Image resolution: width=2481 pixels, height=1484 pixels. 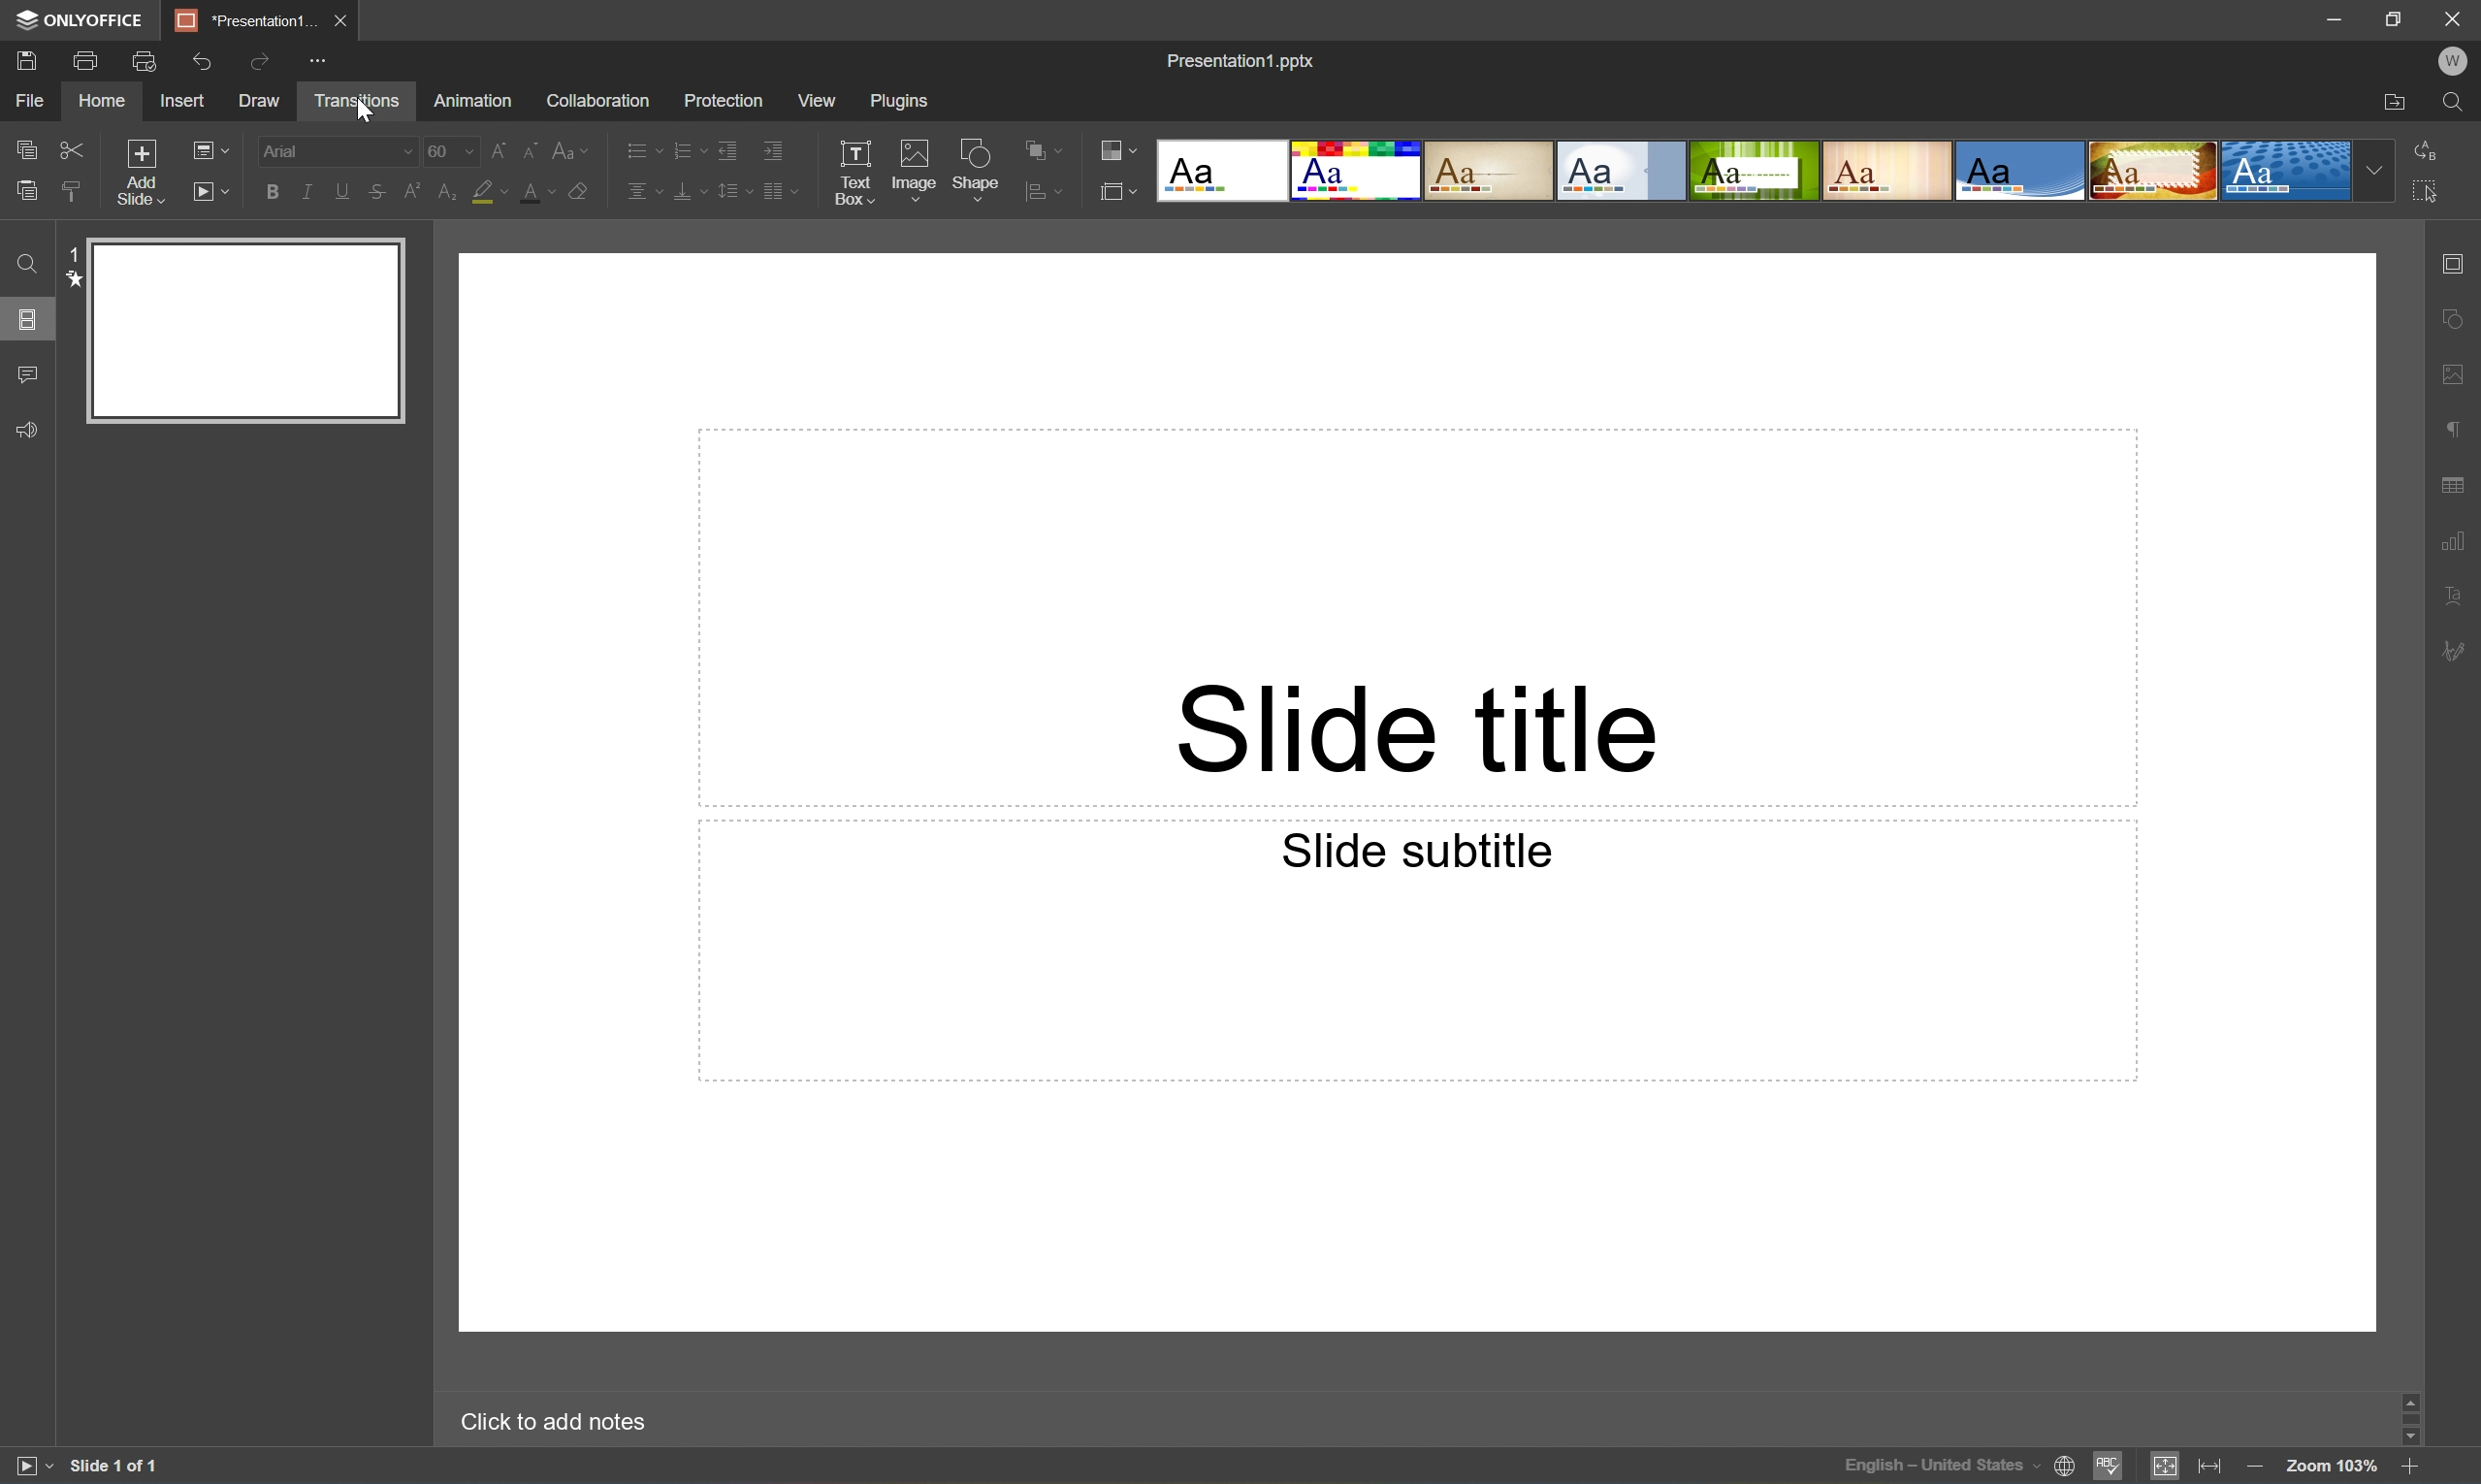 I want to click on Slide subtitle, so click(x=1425, y=850).